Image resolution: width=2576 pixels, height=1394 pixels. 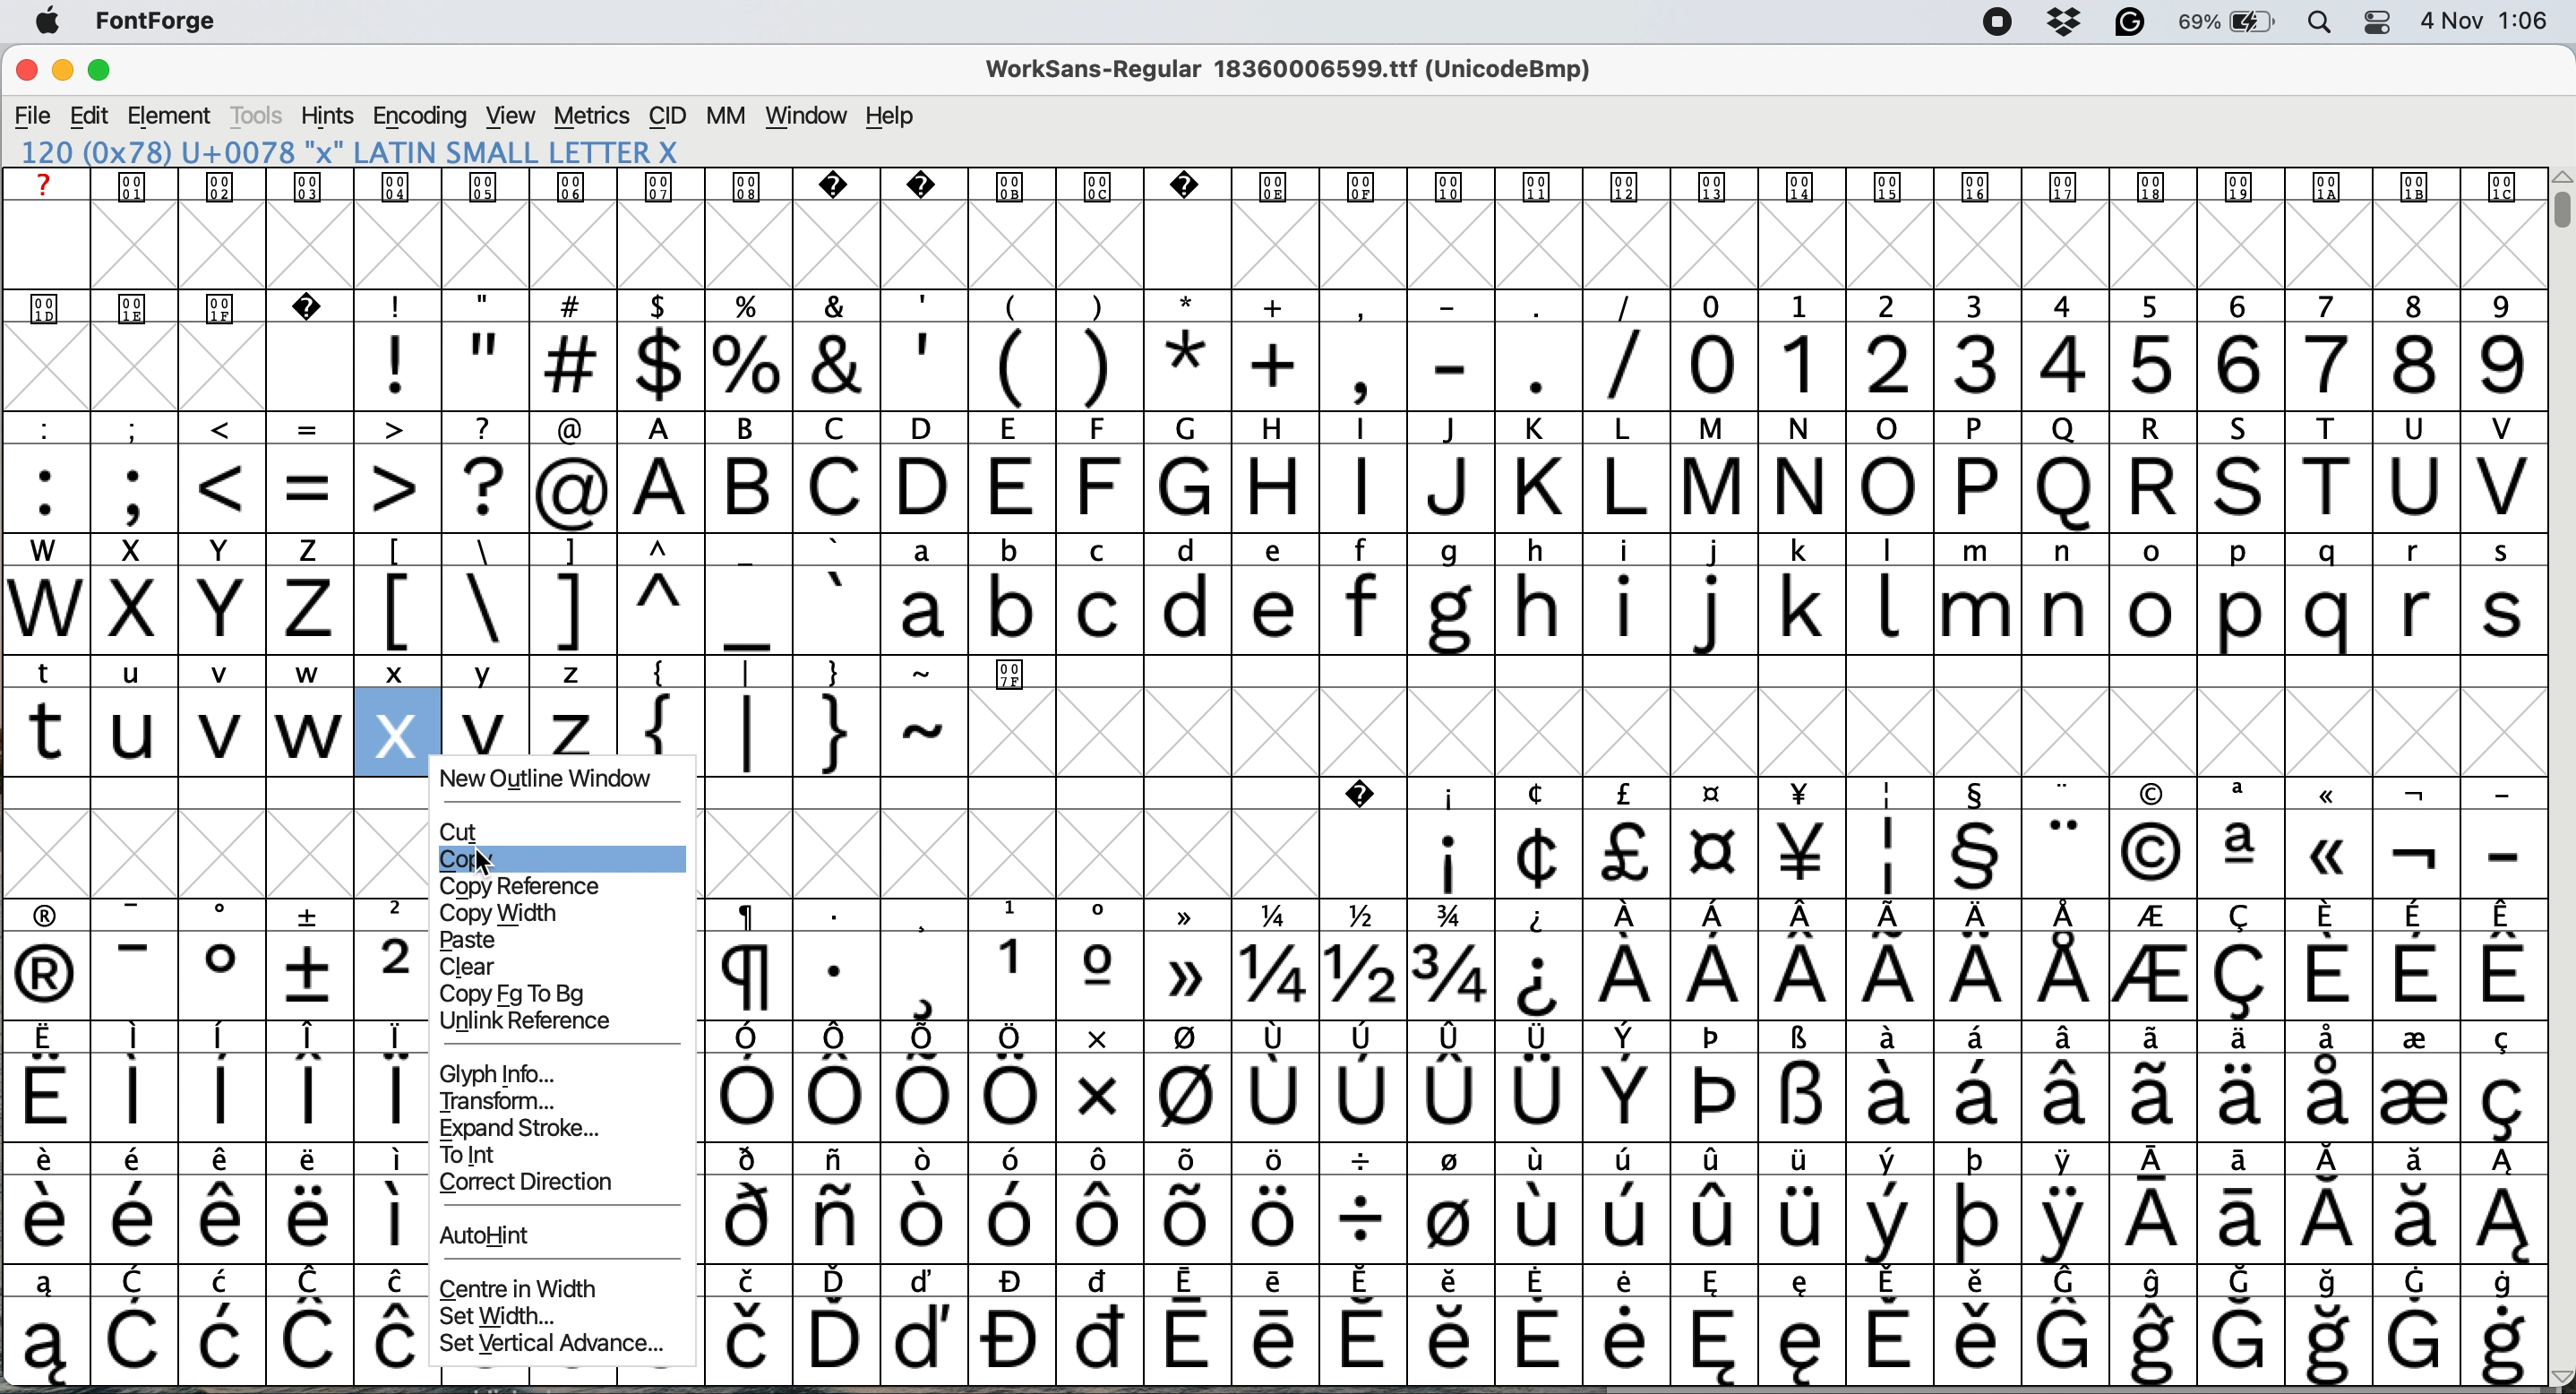 What do you see at coordinates (594, 118) in the screenshot?
I see `metrics` at bounding box center [594, 118].